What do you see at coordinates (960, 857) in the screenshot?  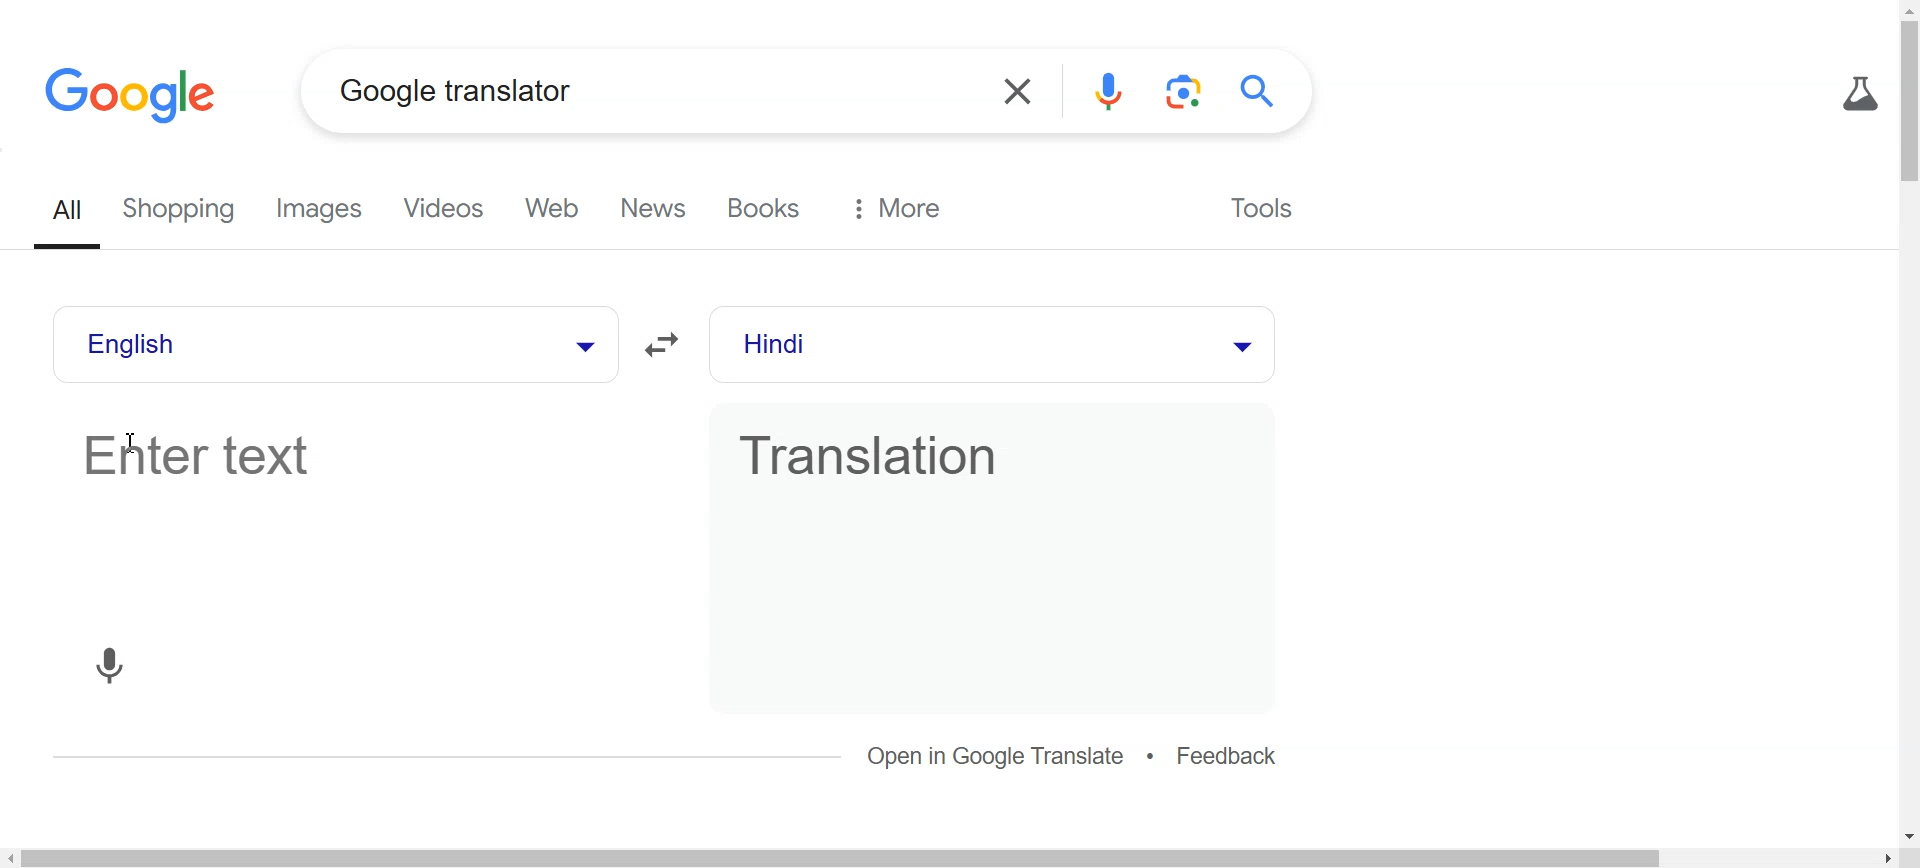 I see `Horizontal scroll bar` at bounding box center [960, 857].